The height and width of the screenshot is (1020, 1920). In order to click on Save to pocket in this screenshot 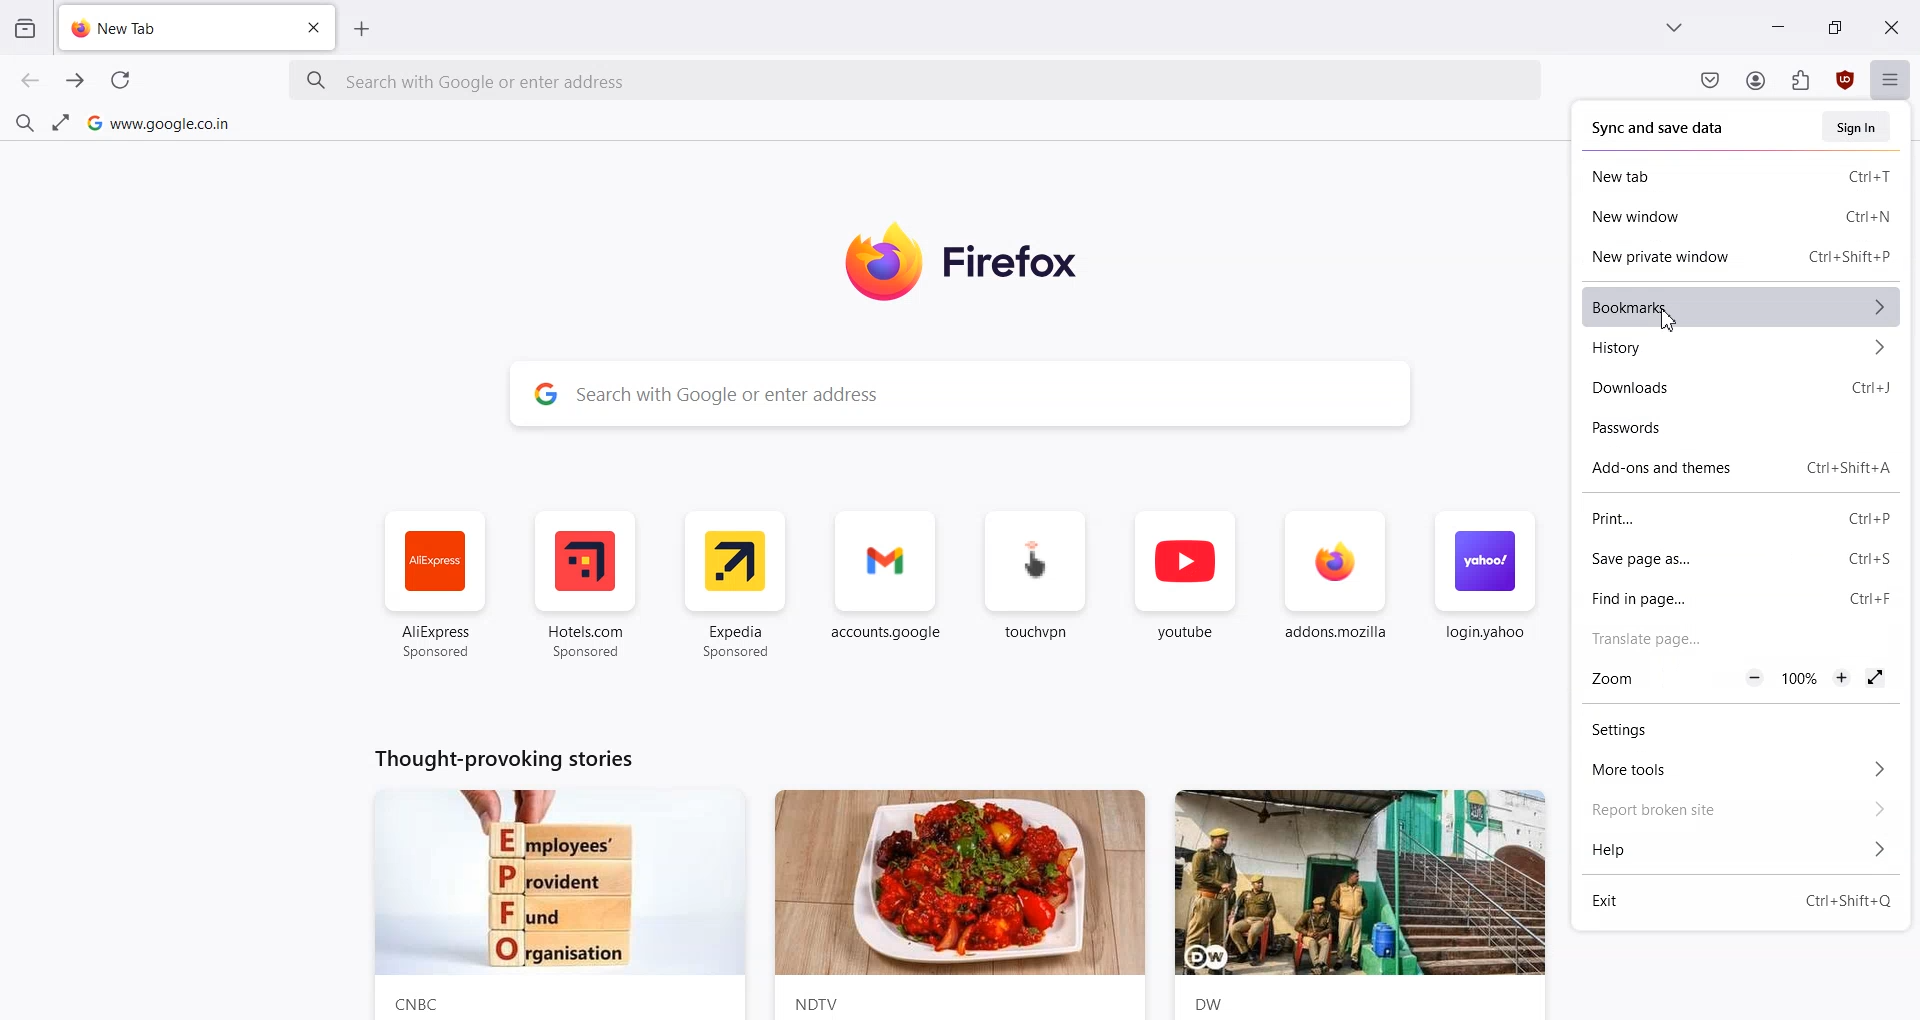, I will do `click(1710, 82)`.